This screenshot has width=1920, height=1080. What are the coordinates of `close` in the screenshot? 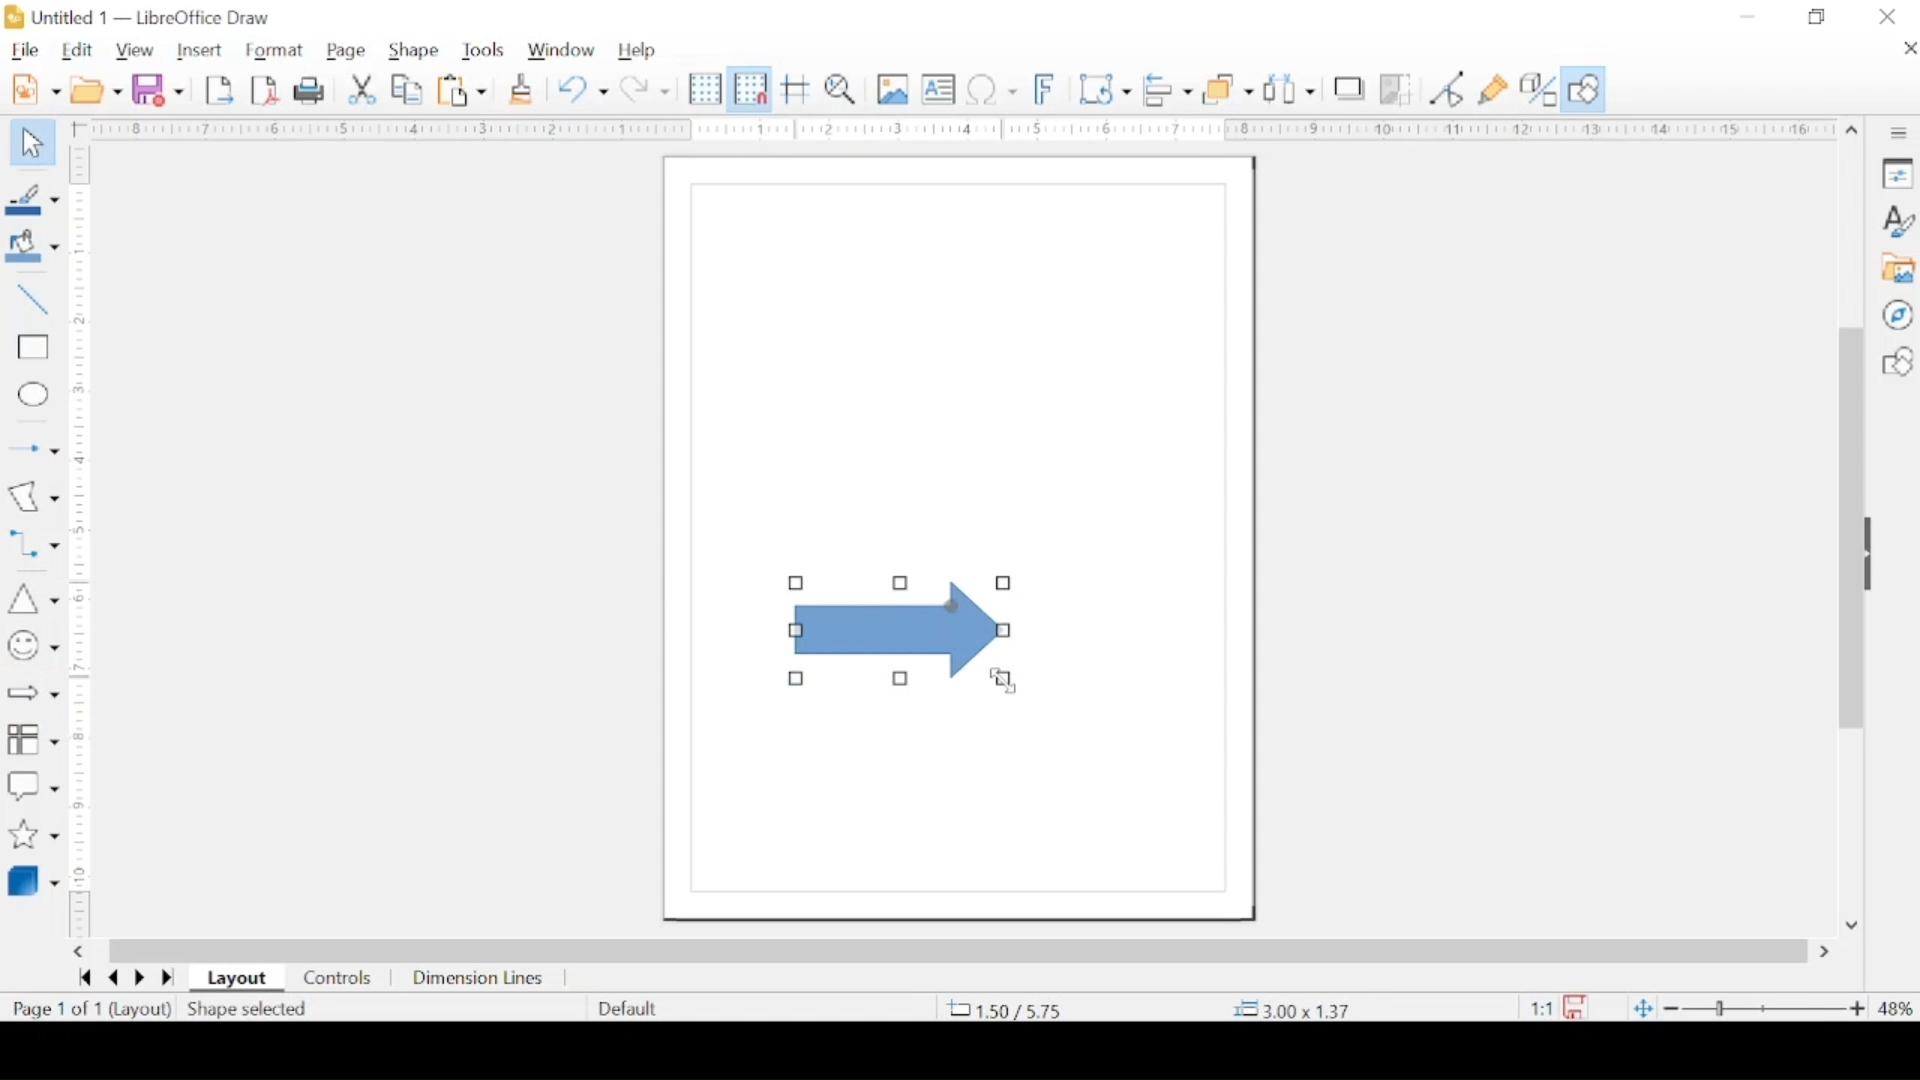 It's located at (1889, 17).